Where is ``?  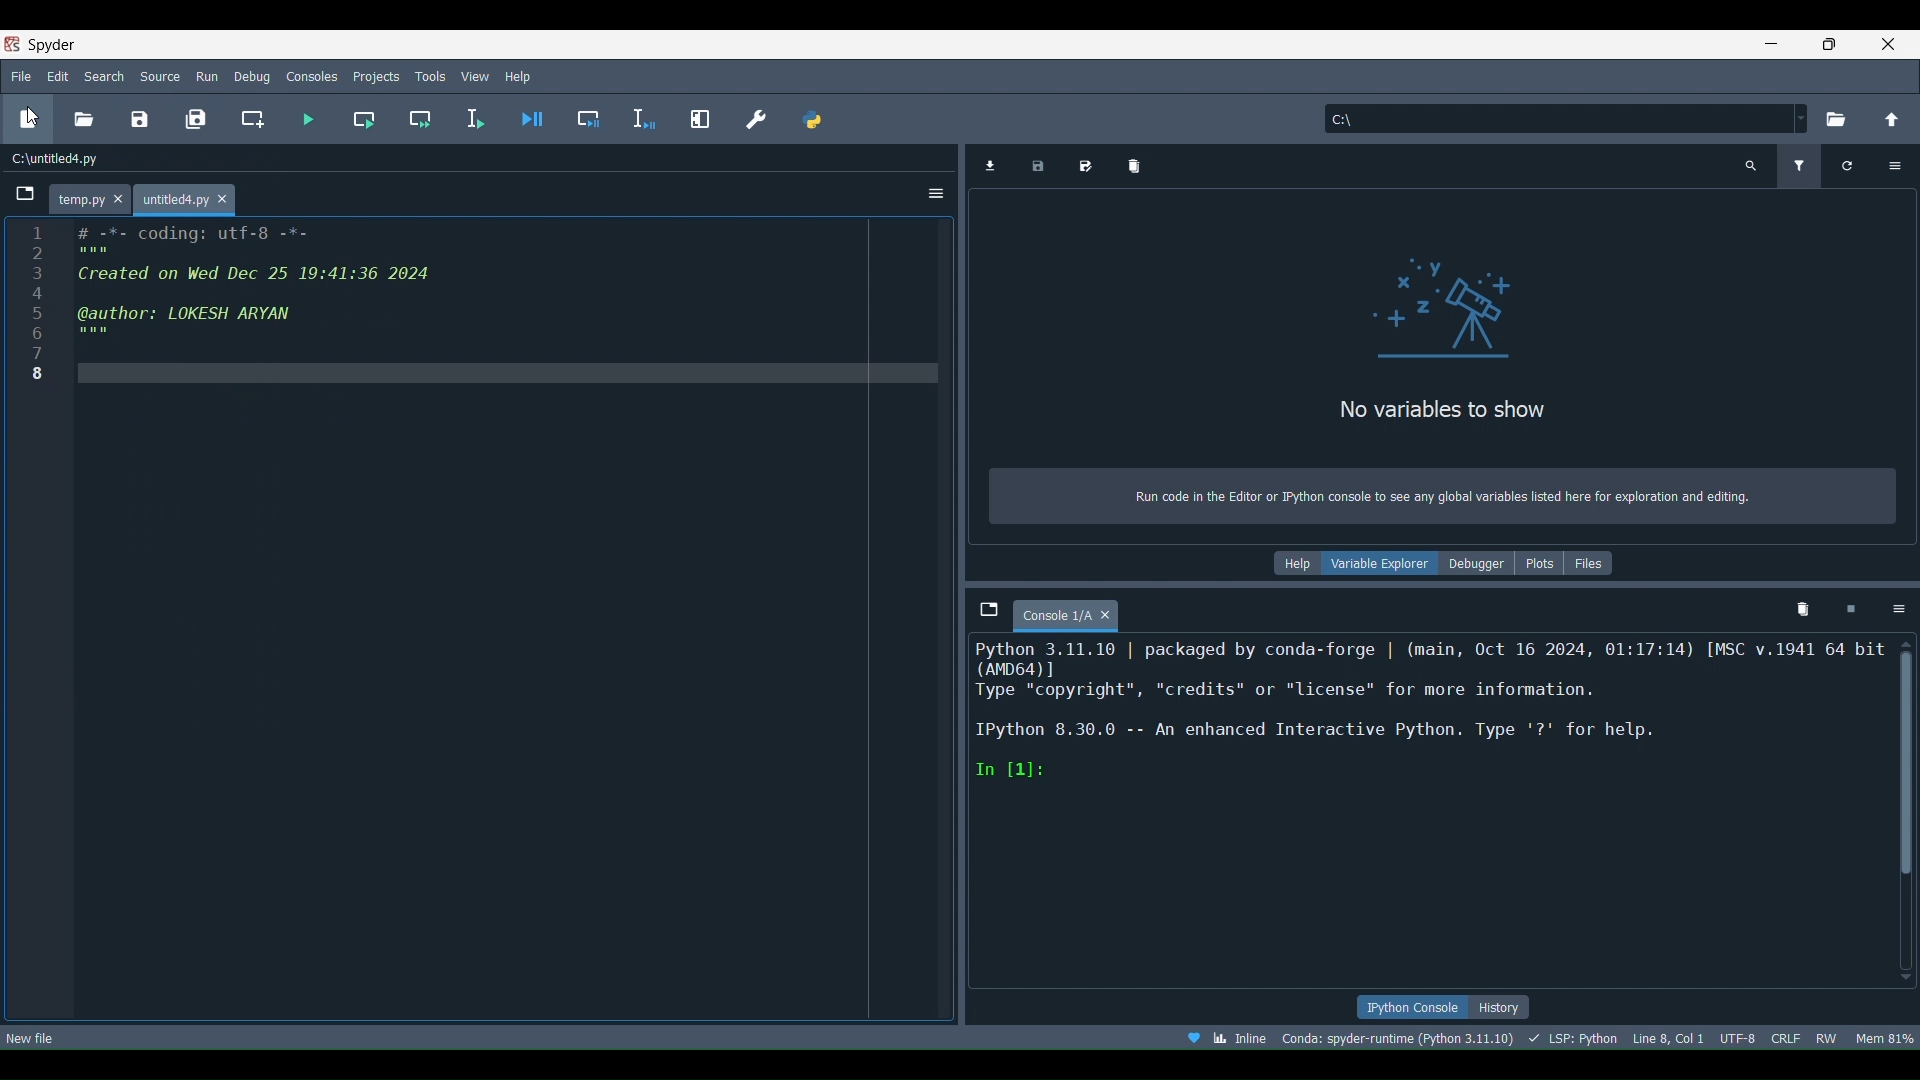  is located at coordinates (481, 625).